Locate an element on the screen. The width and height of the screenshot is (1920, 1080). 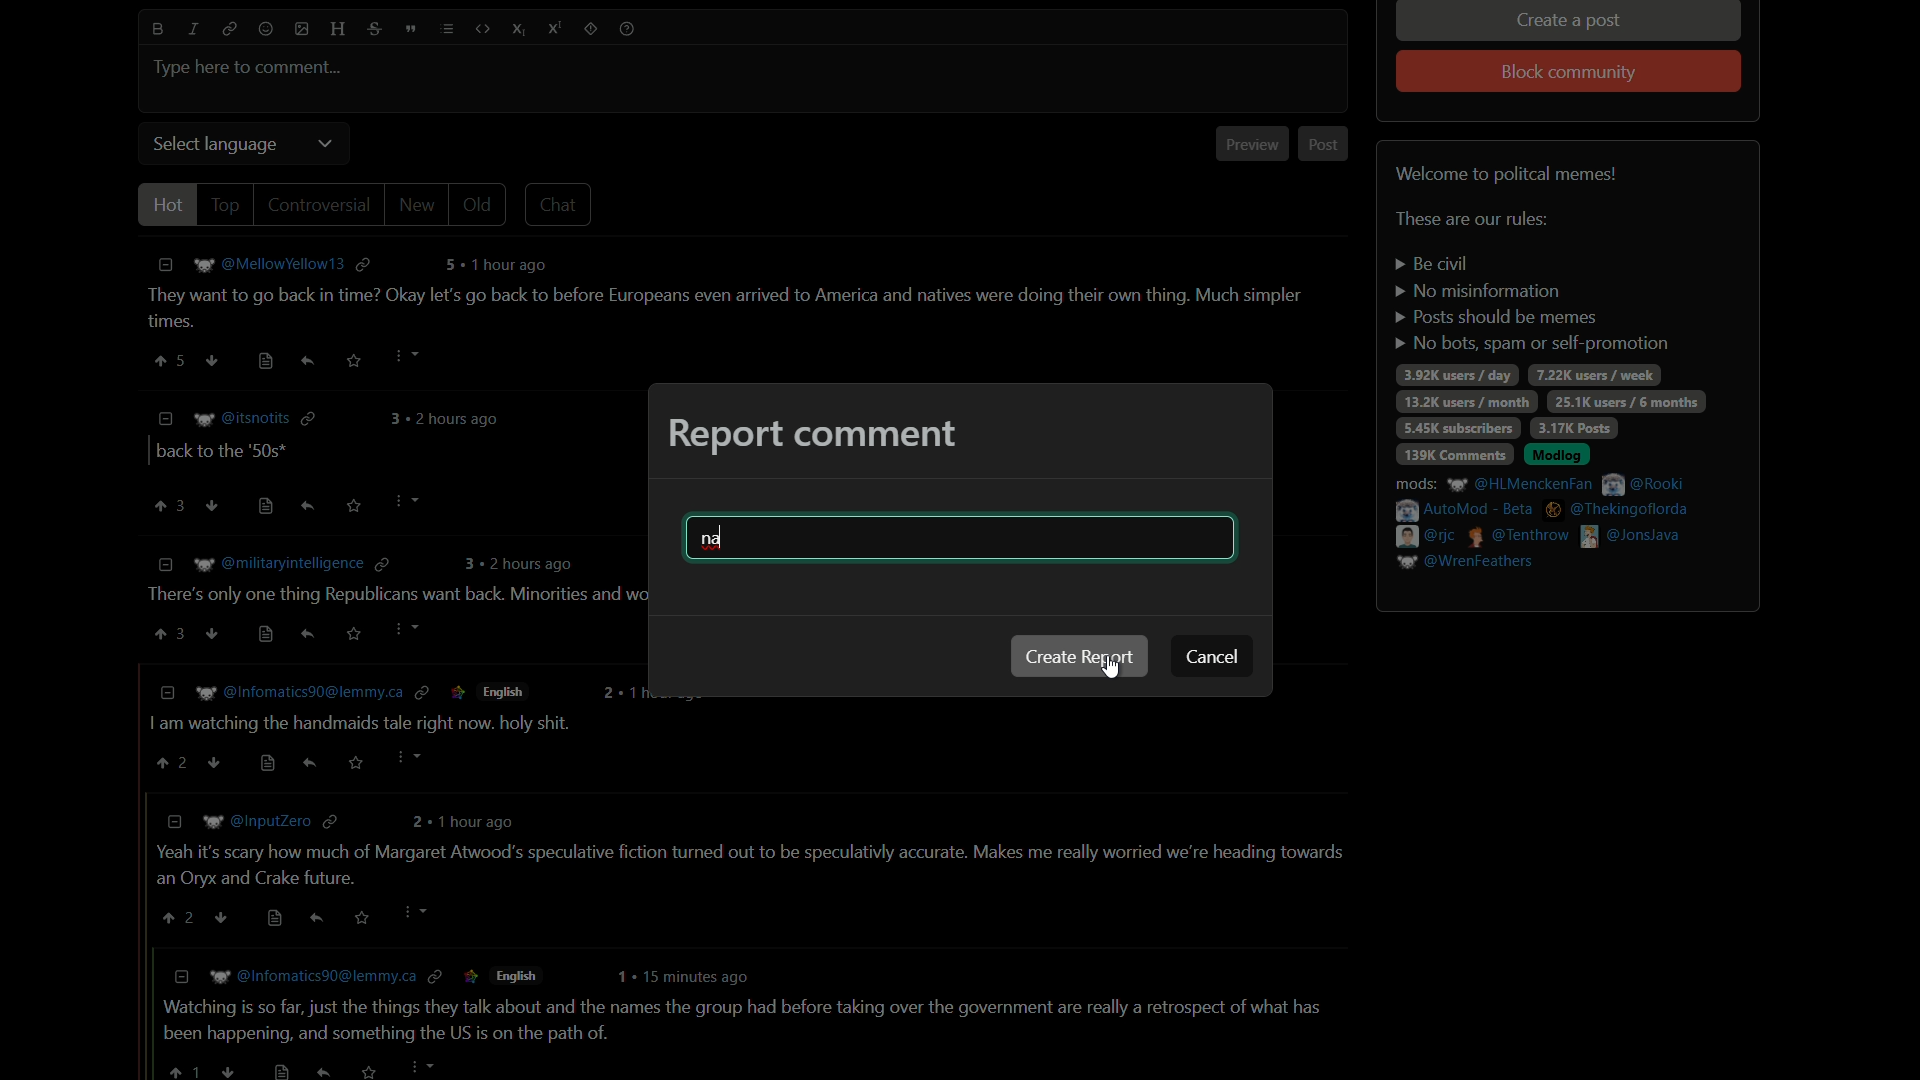
post is located at coordinates (1325, 145).